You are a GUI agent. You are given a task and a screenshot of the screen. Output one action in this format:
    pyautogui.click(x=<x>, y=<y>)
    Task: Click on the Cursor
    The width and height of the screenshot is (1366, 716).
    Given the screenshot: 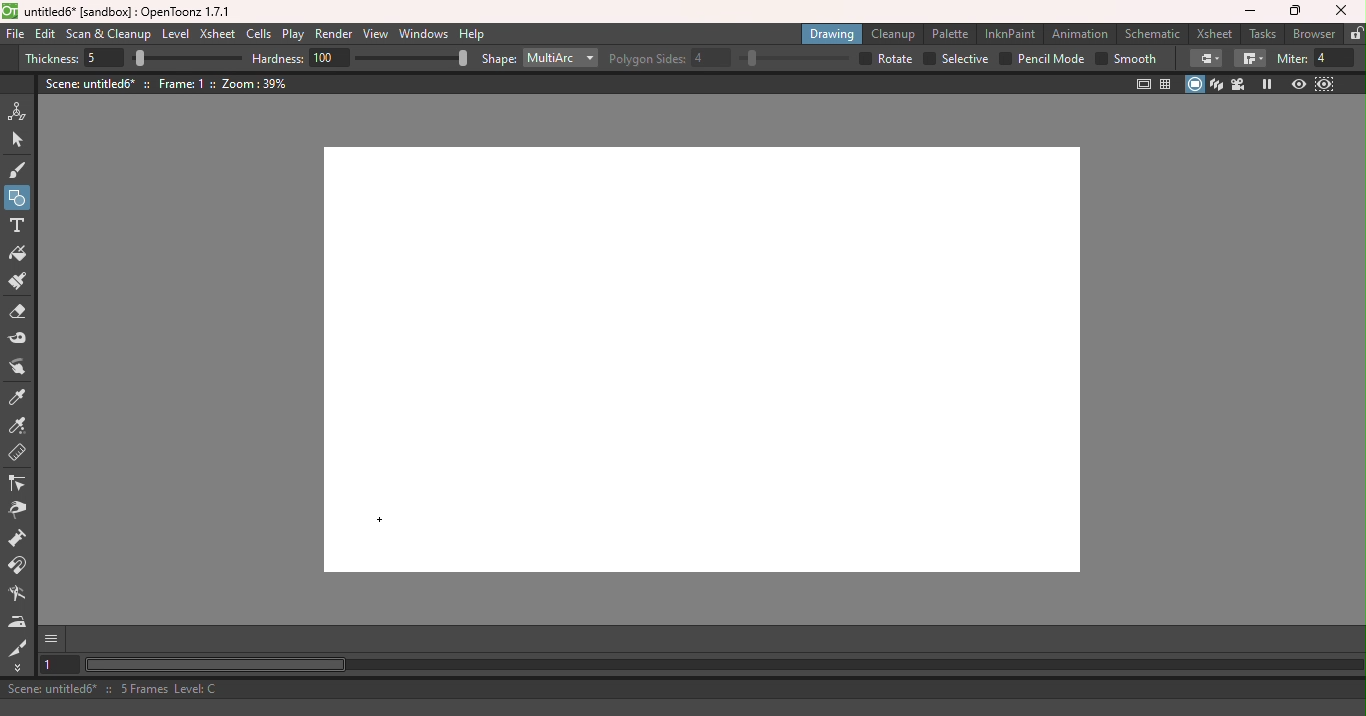 What is the action you would take?
    pyautogui.click(x=379, y=515)
    